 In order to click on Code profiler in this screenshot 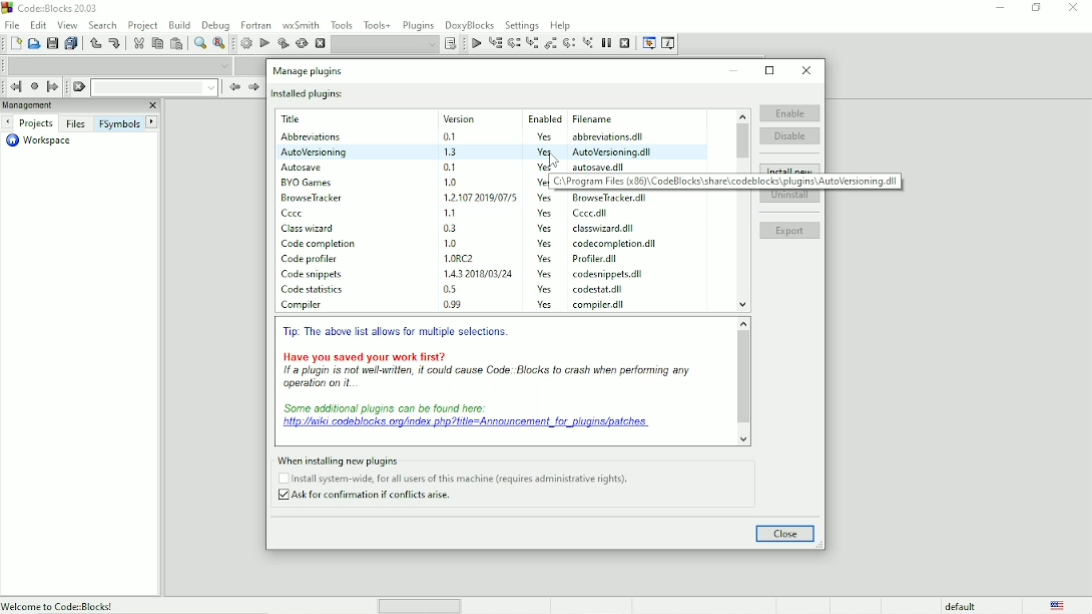, I will do `click(313, 258)`.